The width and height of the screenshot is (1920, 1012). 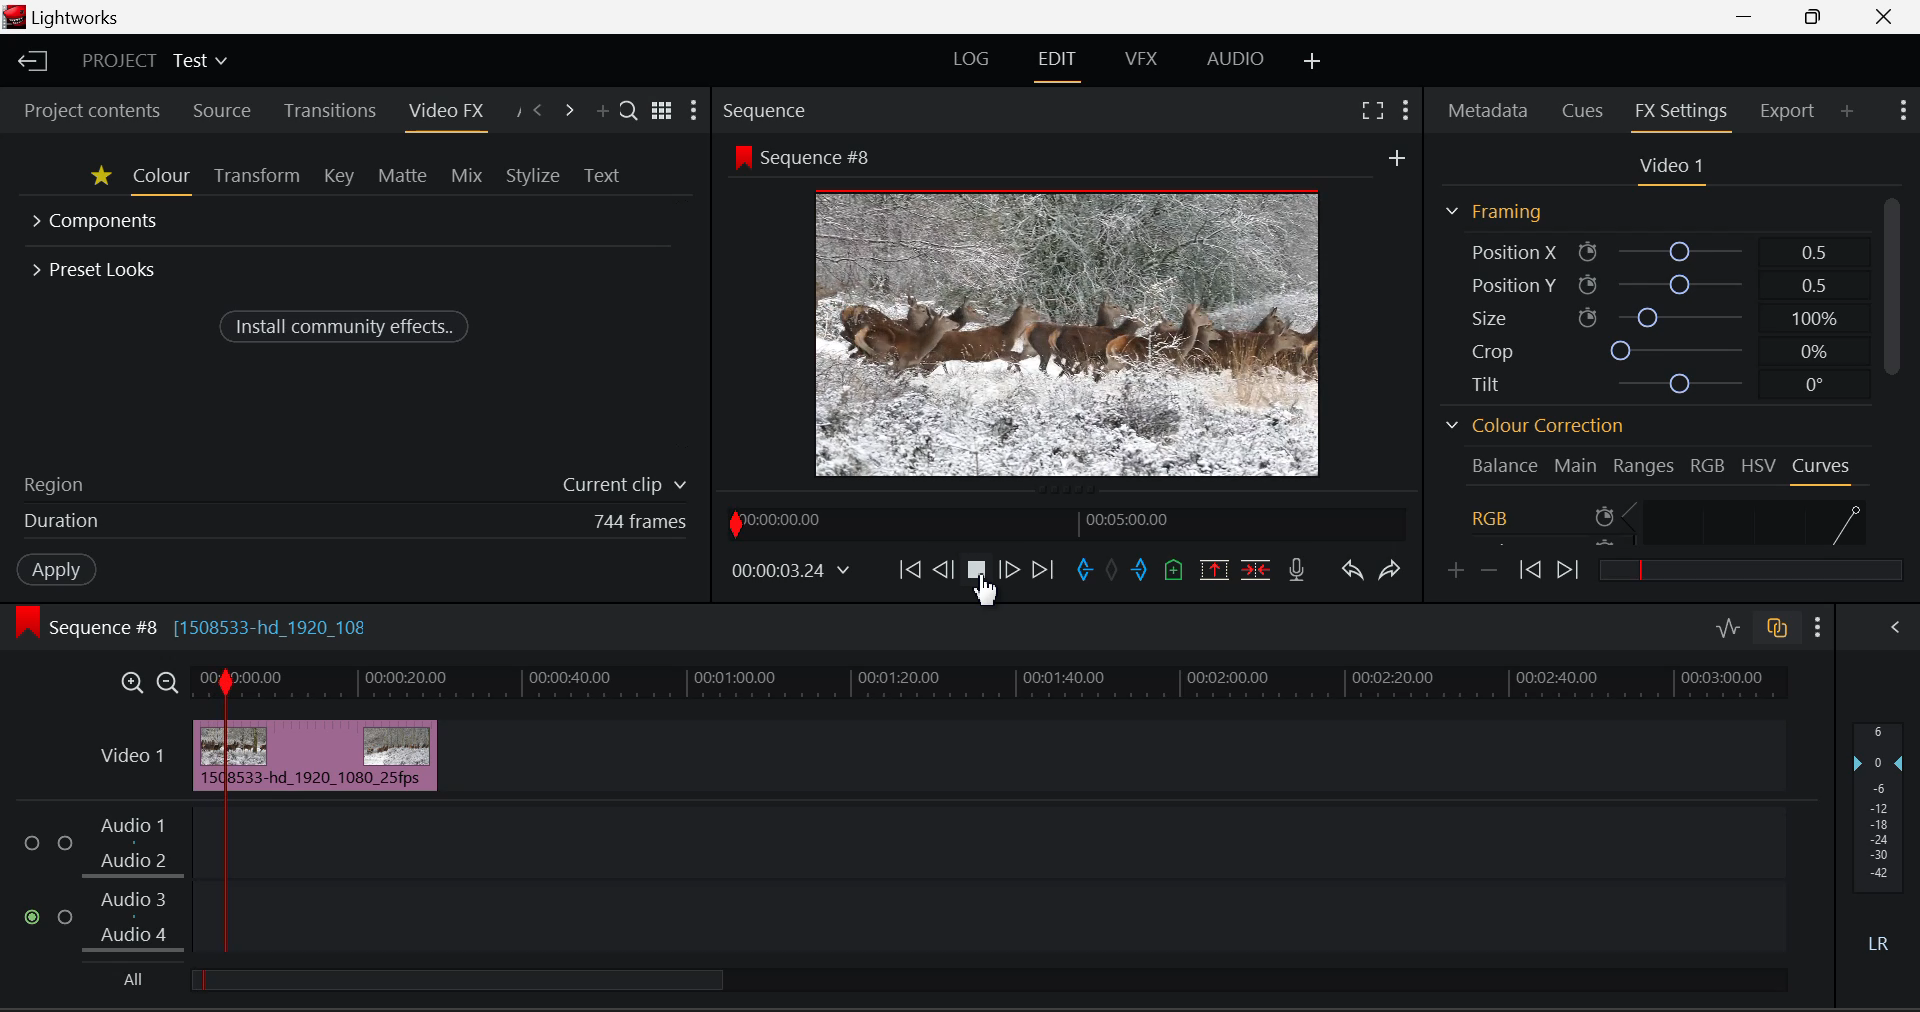 What do you see at coordinates (100, 179) in the screenshot?
I see `Favorites` at bounding box center [100, 179].